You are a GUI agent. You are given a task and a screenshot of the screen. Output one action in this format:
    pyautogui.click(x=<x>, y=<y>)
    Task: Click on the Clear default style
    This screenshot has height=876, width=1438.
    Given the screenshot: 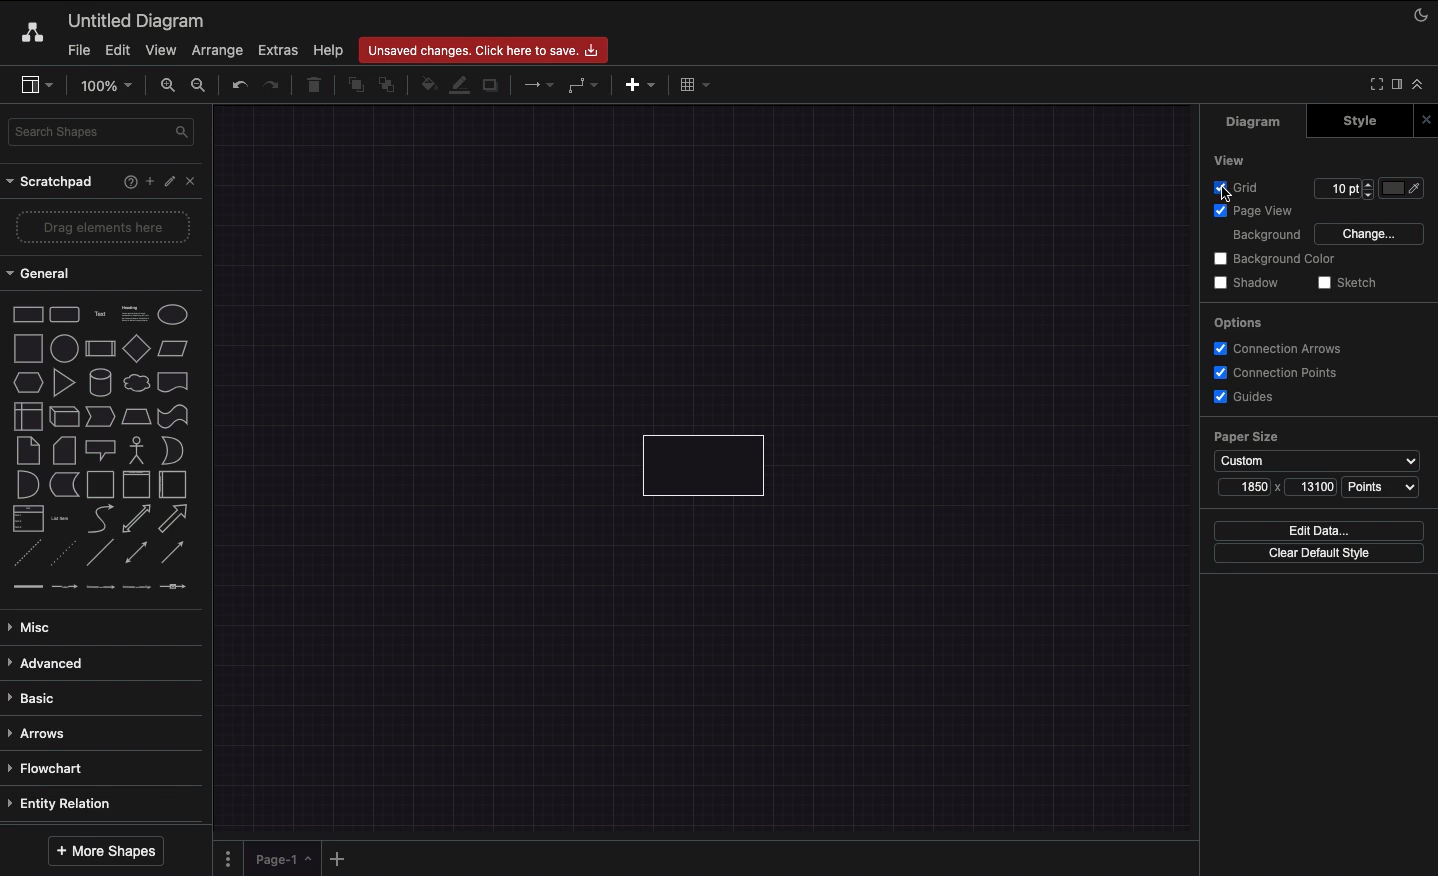 What is the action you would take?
    pyautogui.click(x=1318, y=553)
    